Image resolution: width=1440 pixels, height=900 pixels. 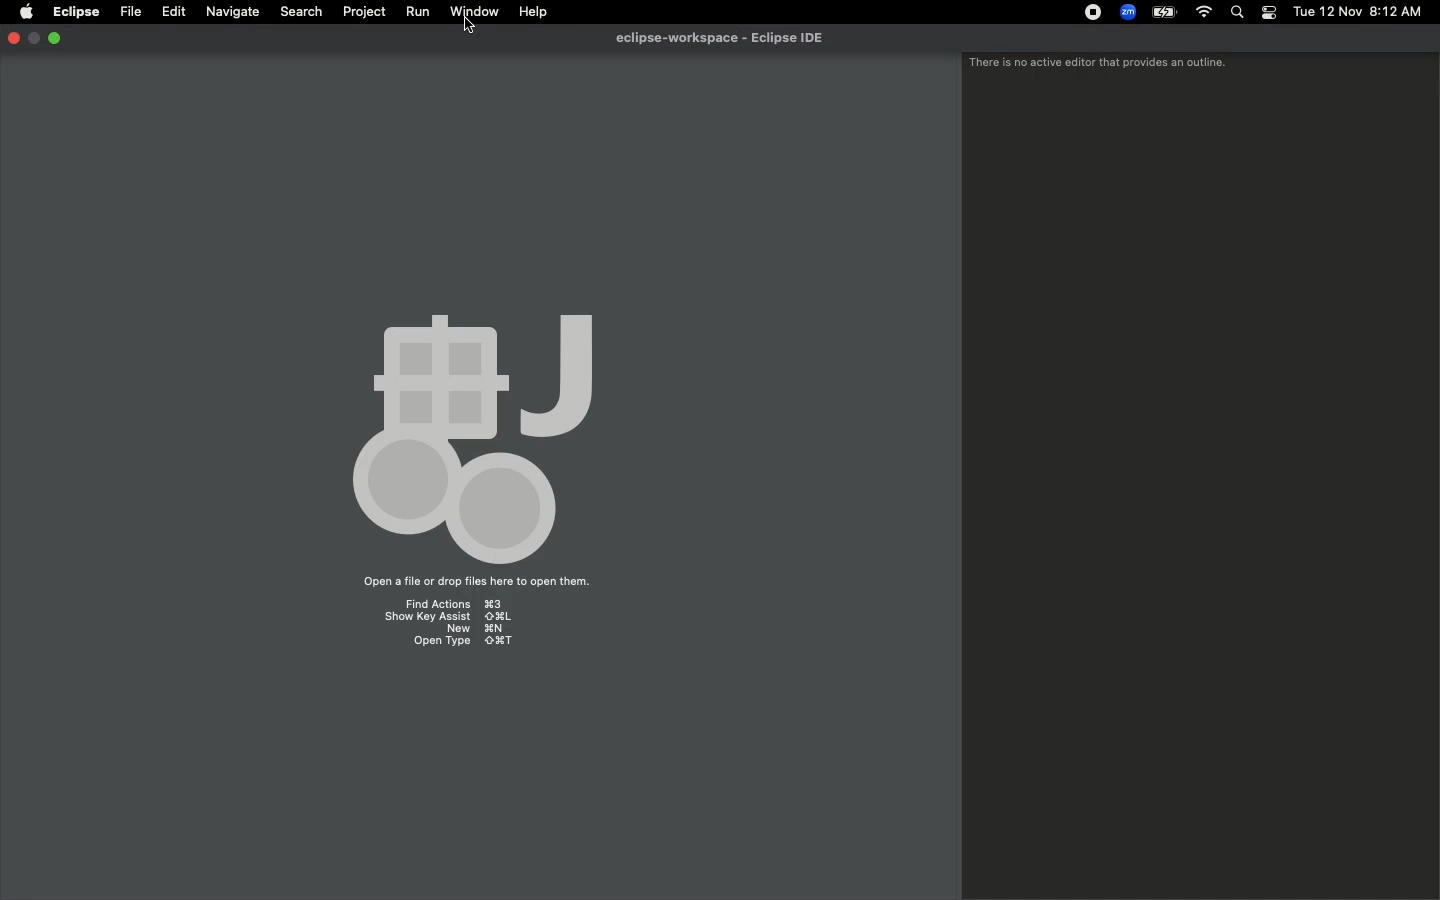 I want to click on Internet, so click(x=1202, y=13).